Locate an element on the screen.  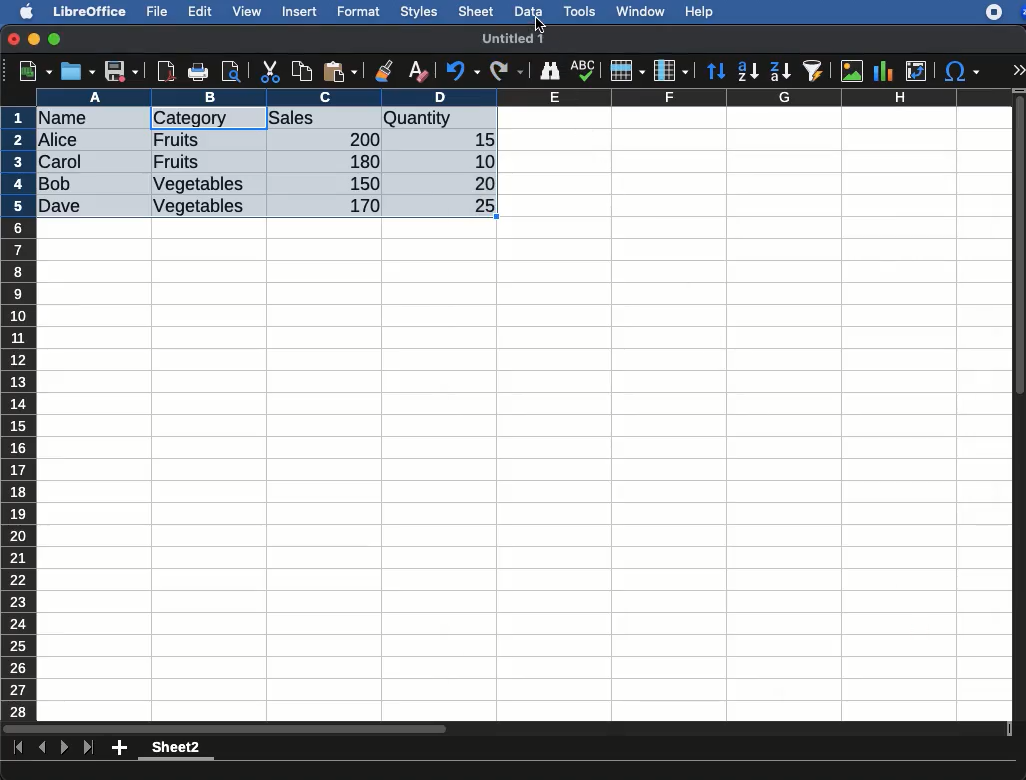
untitled is located at coordinates (503, 39).